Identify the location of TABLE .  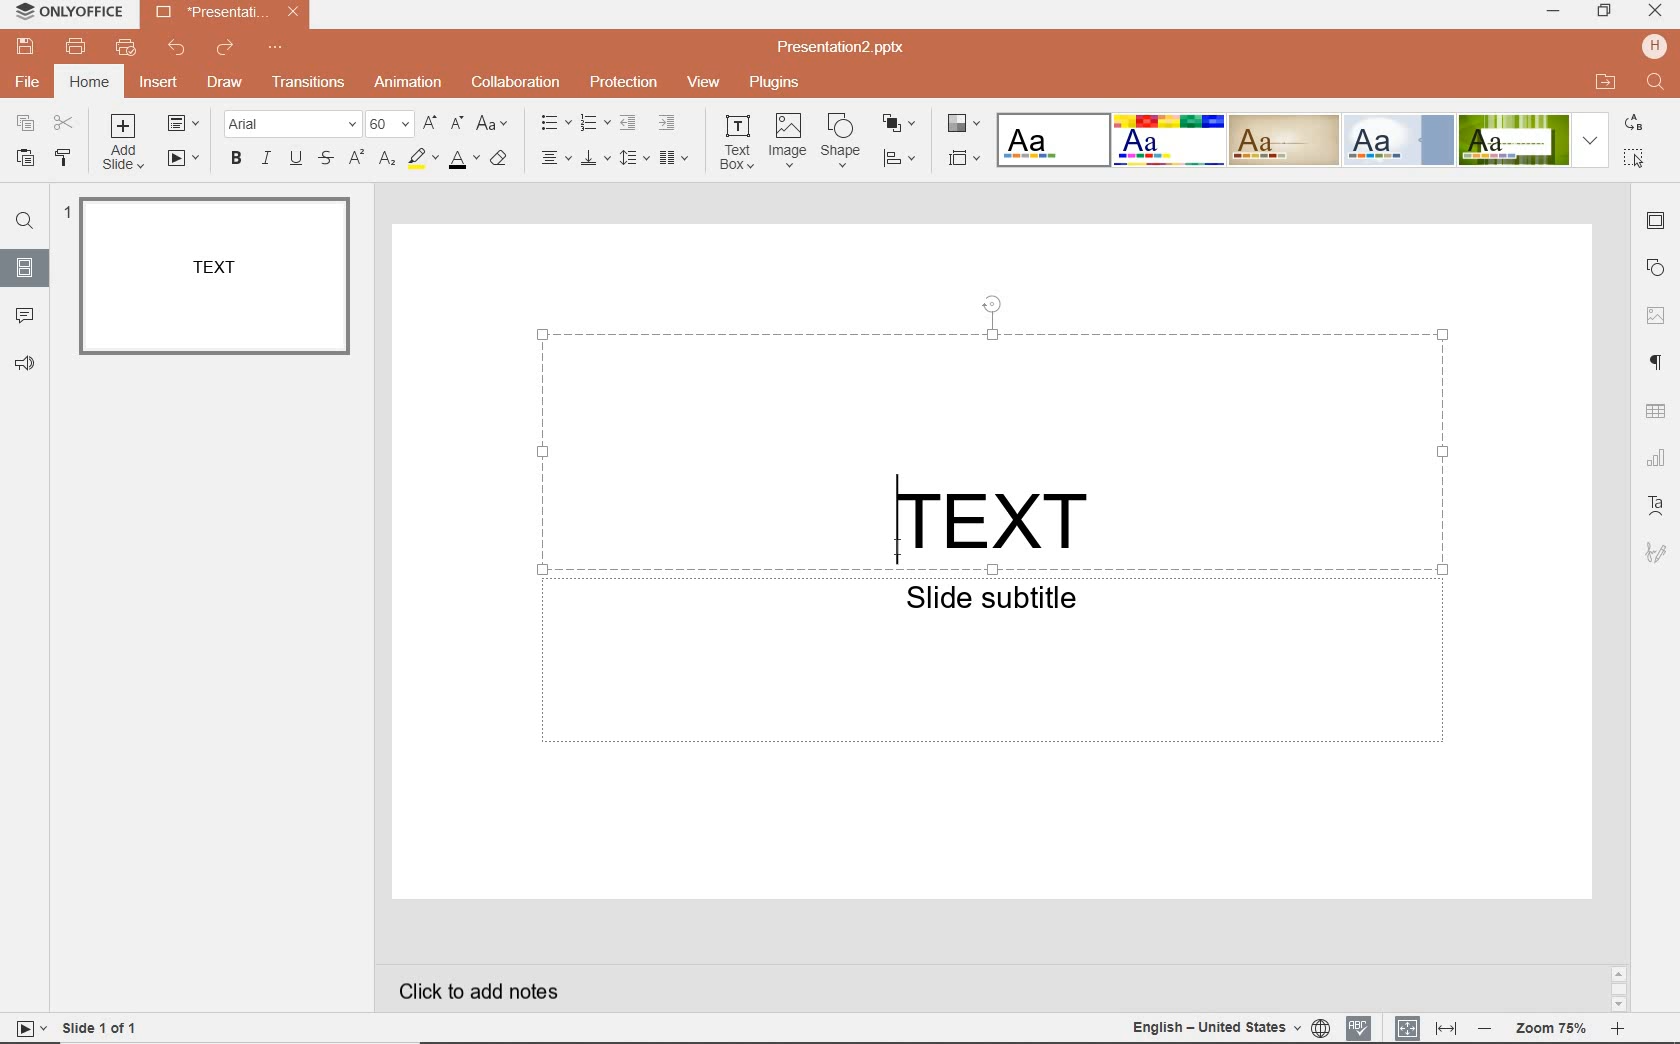
(1658, 410).